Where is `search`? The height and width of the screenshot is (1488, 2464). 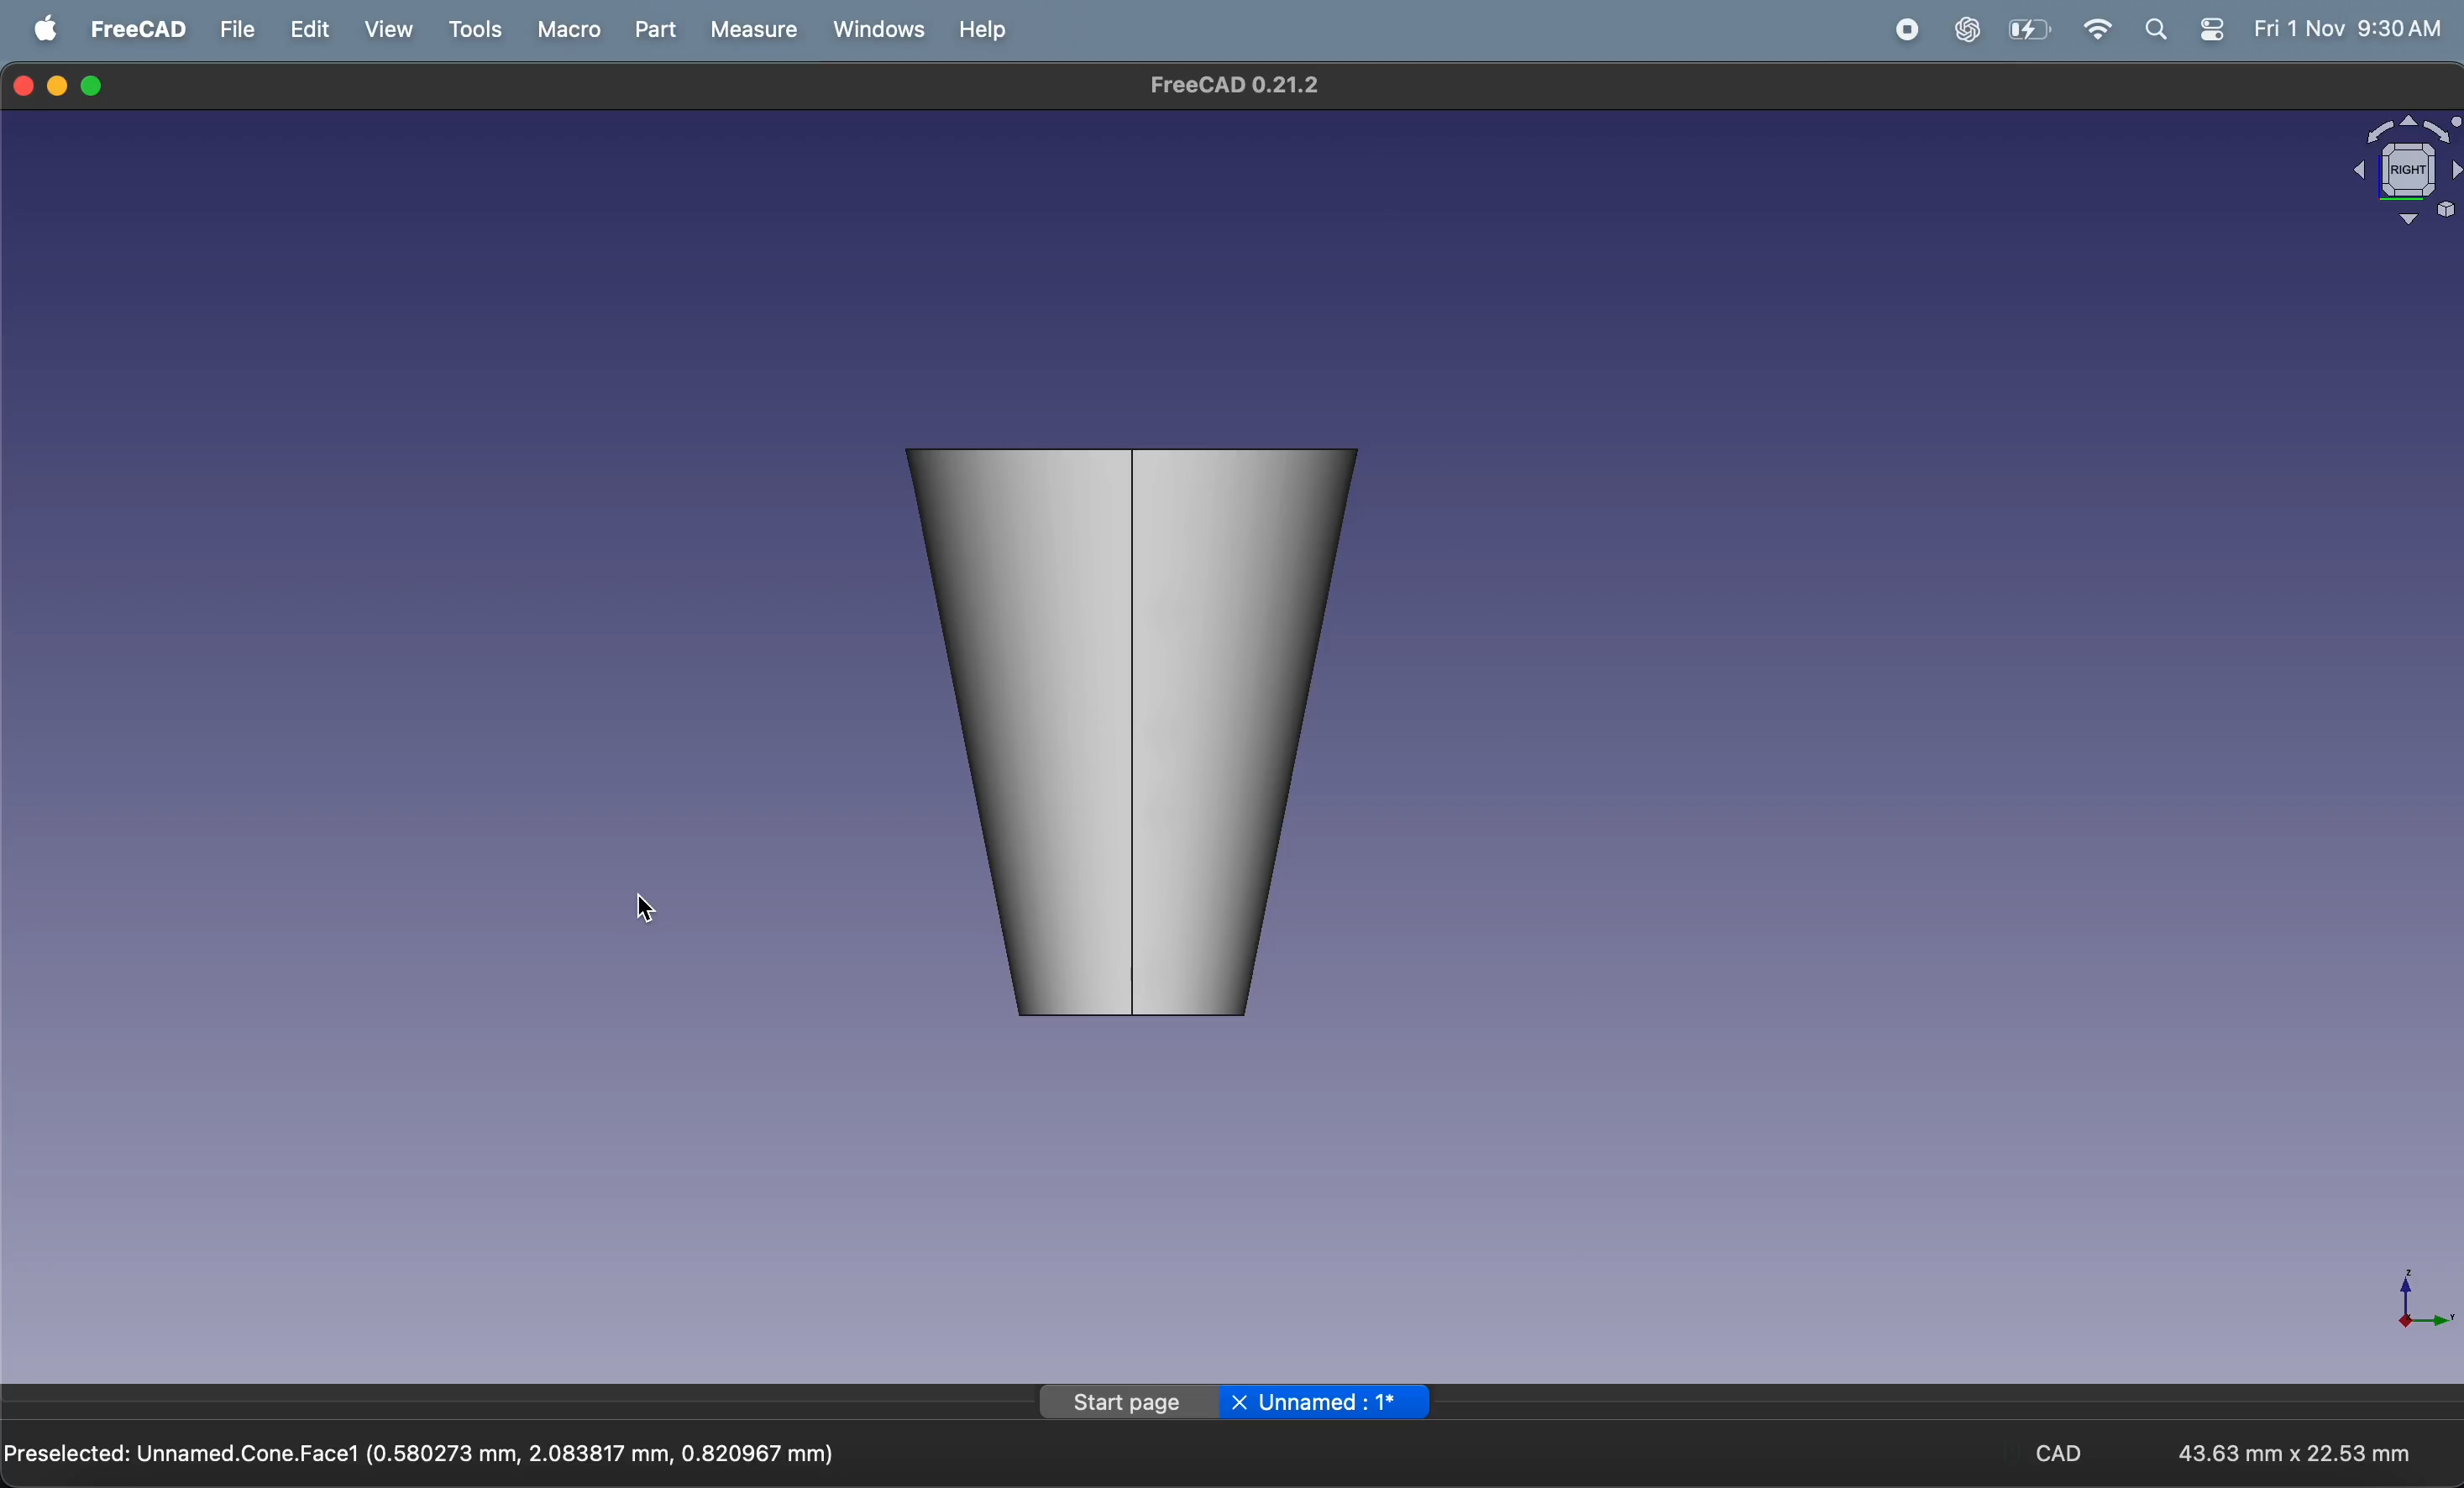
search is located at coordinates (2163, 28).